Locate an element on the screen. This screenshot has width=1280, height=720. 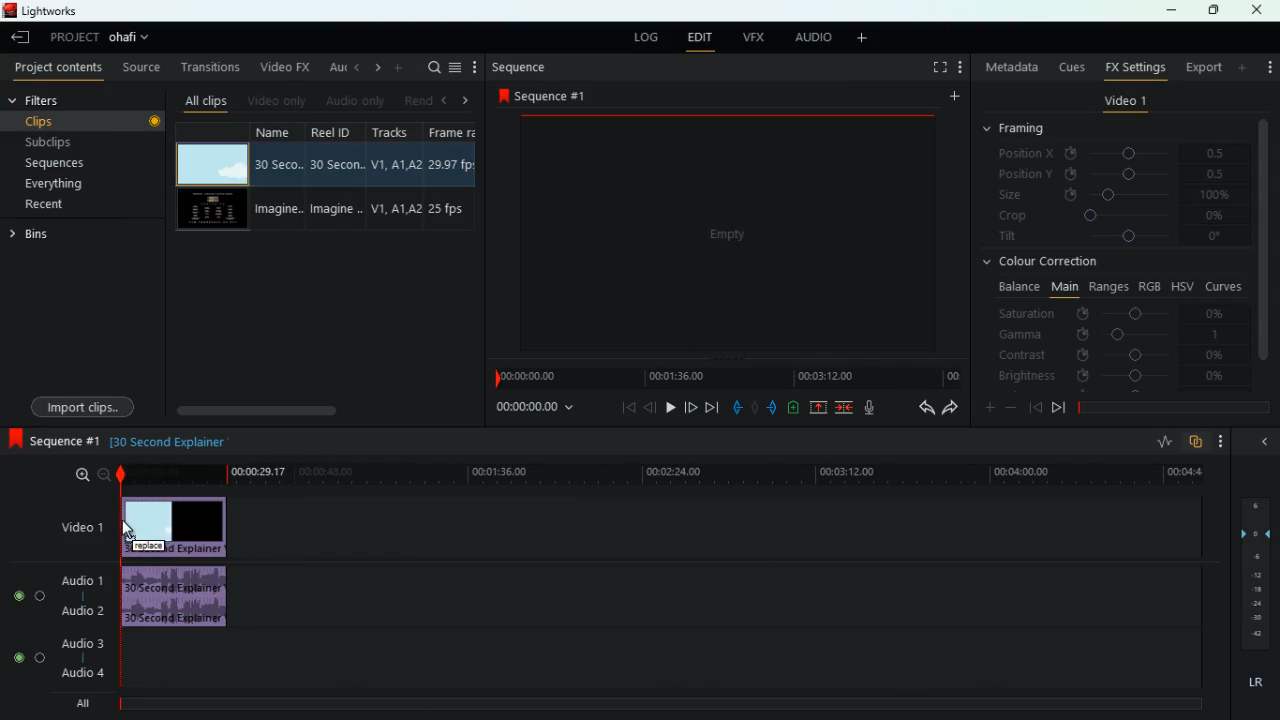
more is located at coordinates (1226, 441).